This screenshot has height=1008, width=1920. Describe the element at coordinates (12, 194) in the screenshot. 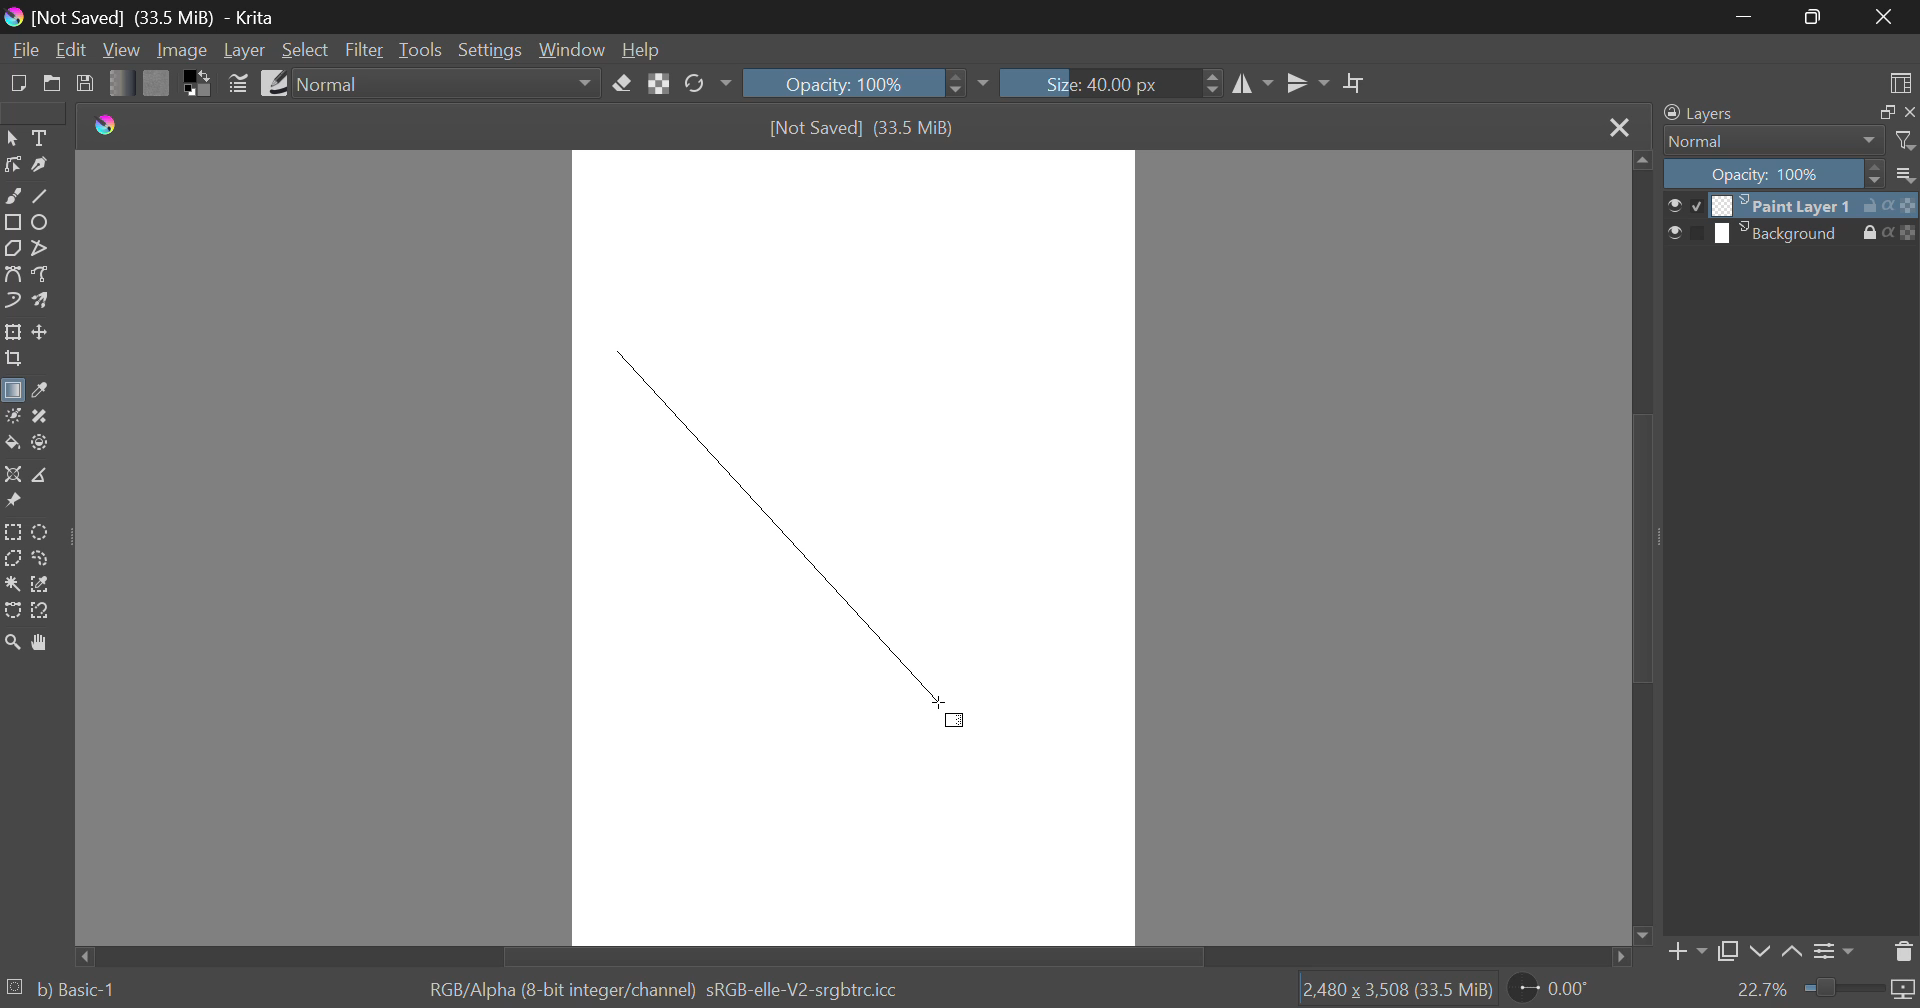

I see `Freehand` at that location.